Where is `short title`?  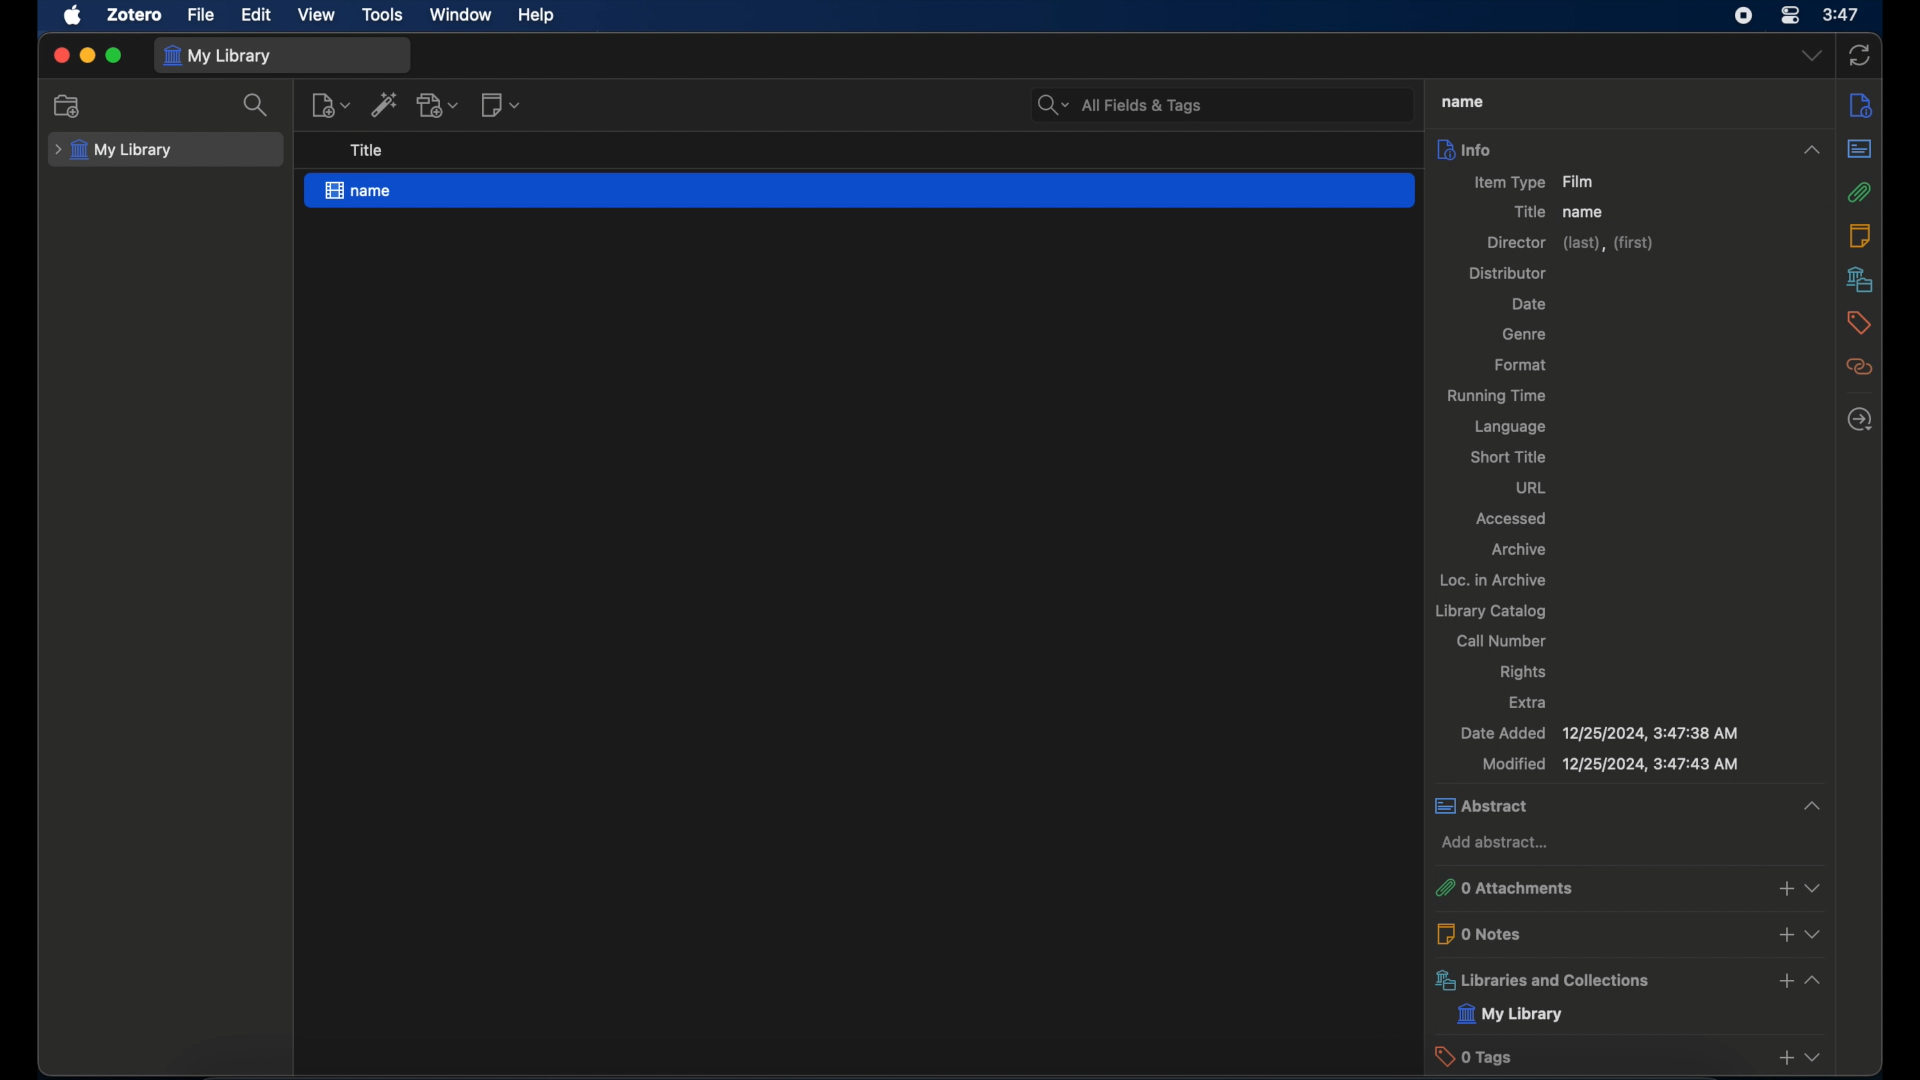 short title is located at coordinates (1508, 456).